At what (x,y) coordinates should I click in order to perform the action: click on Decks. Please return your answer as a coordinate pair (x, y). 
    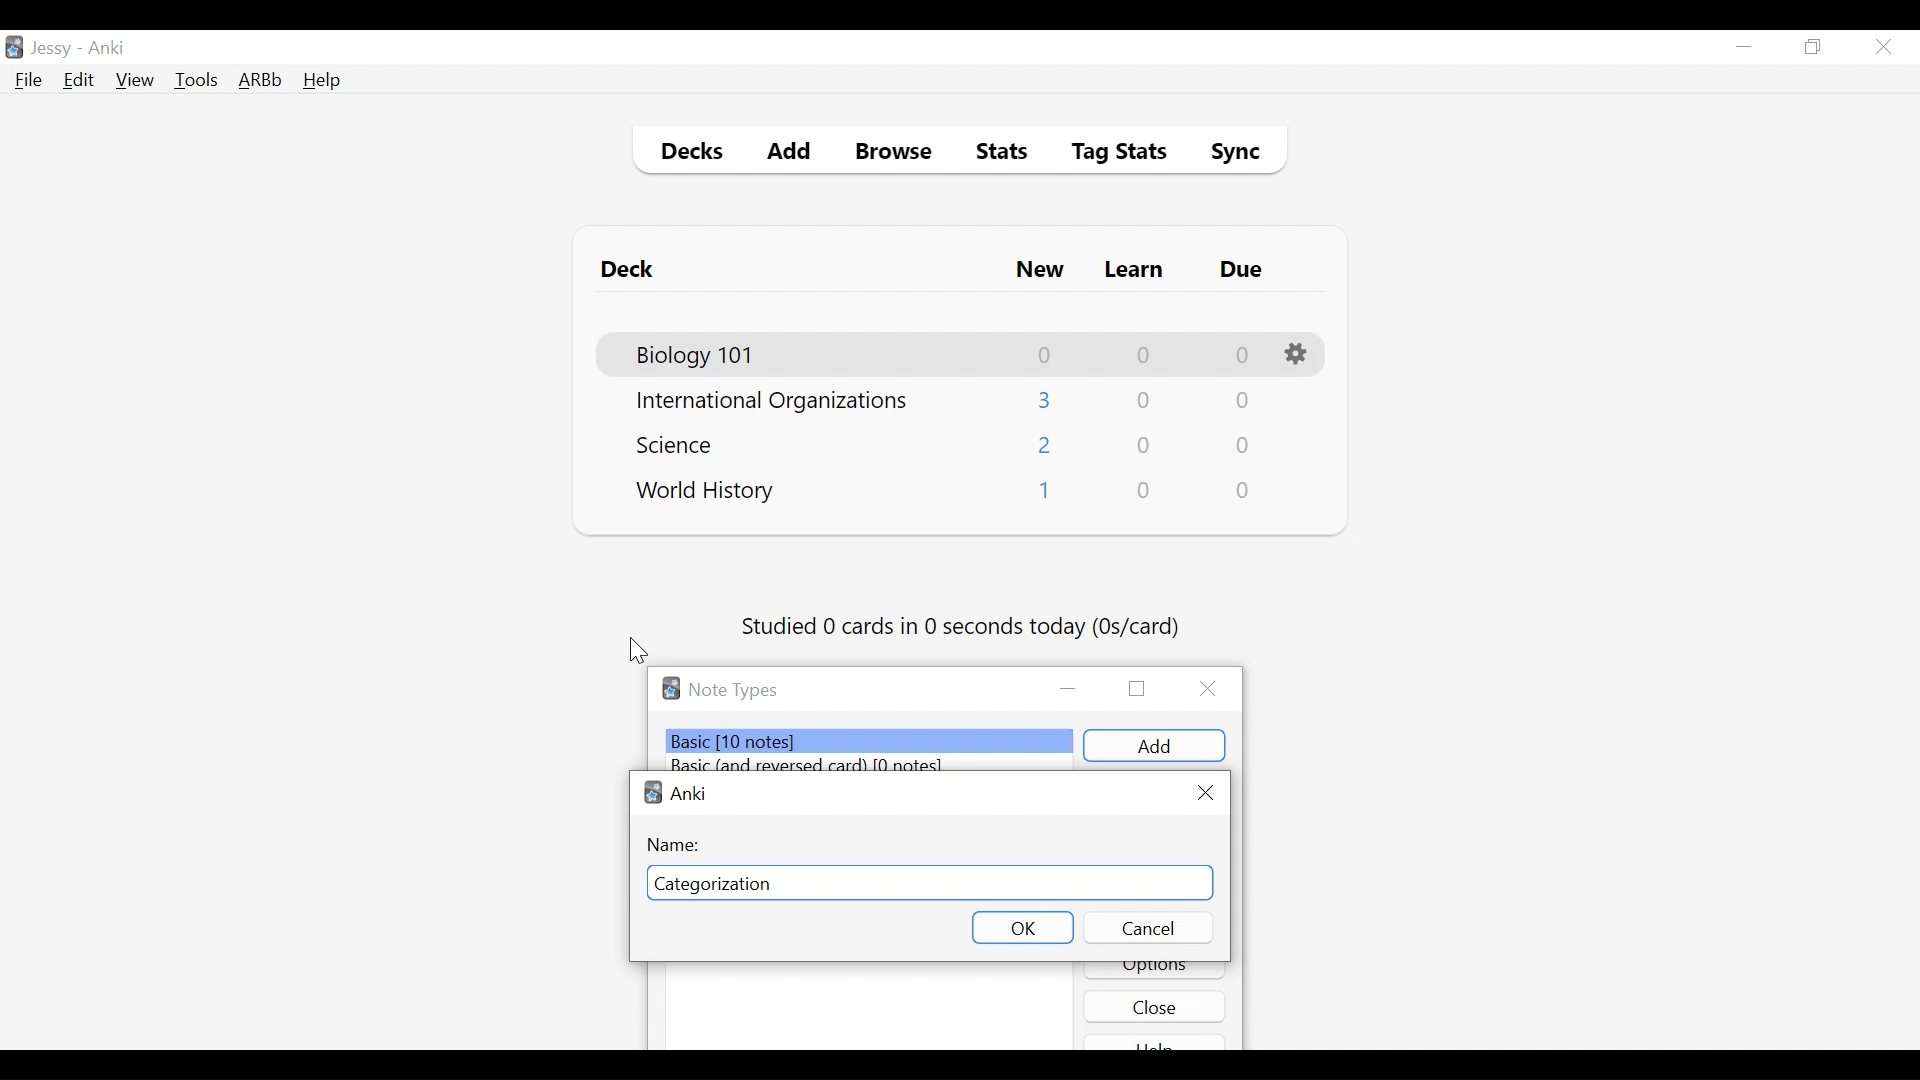
    Looking at the image, I should click on (687, 154).